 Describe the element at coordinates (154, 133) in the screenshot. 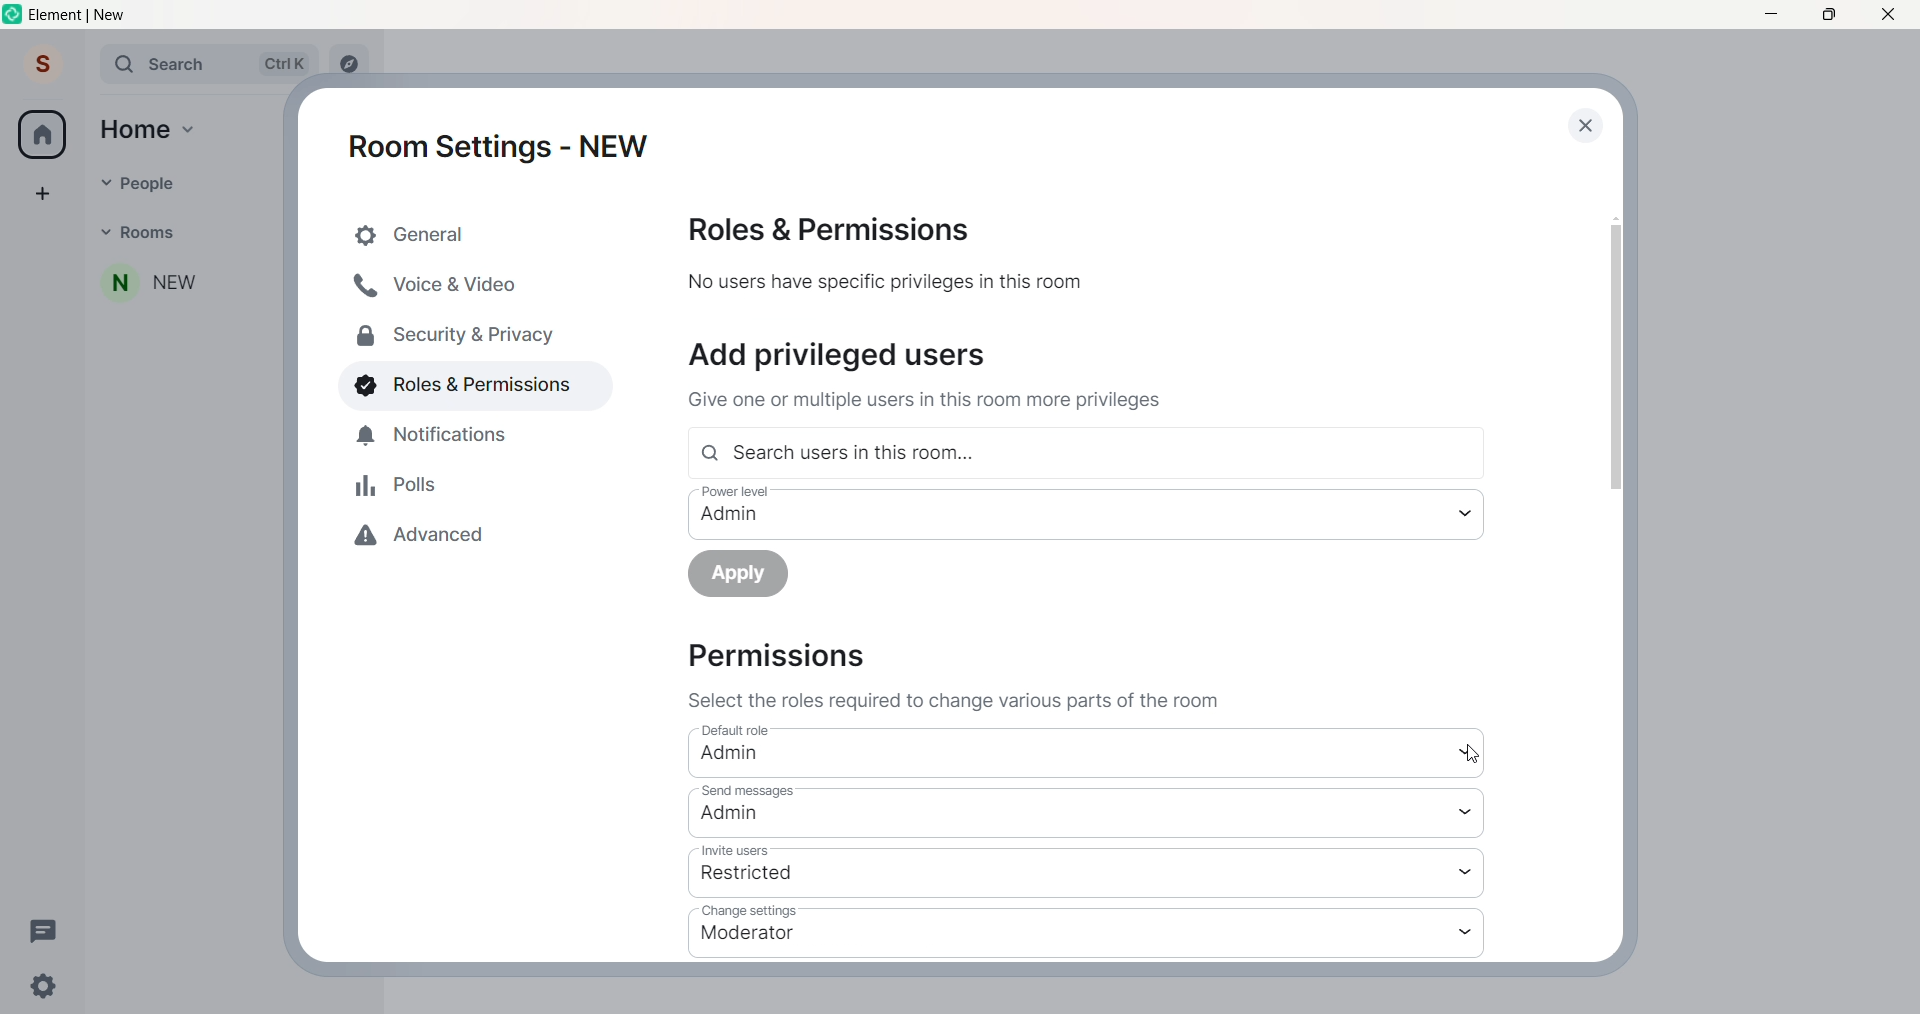

I see `home option` at that location.